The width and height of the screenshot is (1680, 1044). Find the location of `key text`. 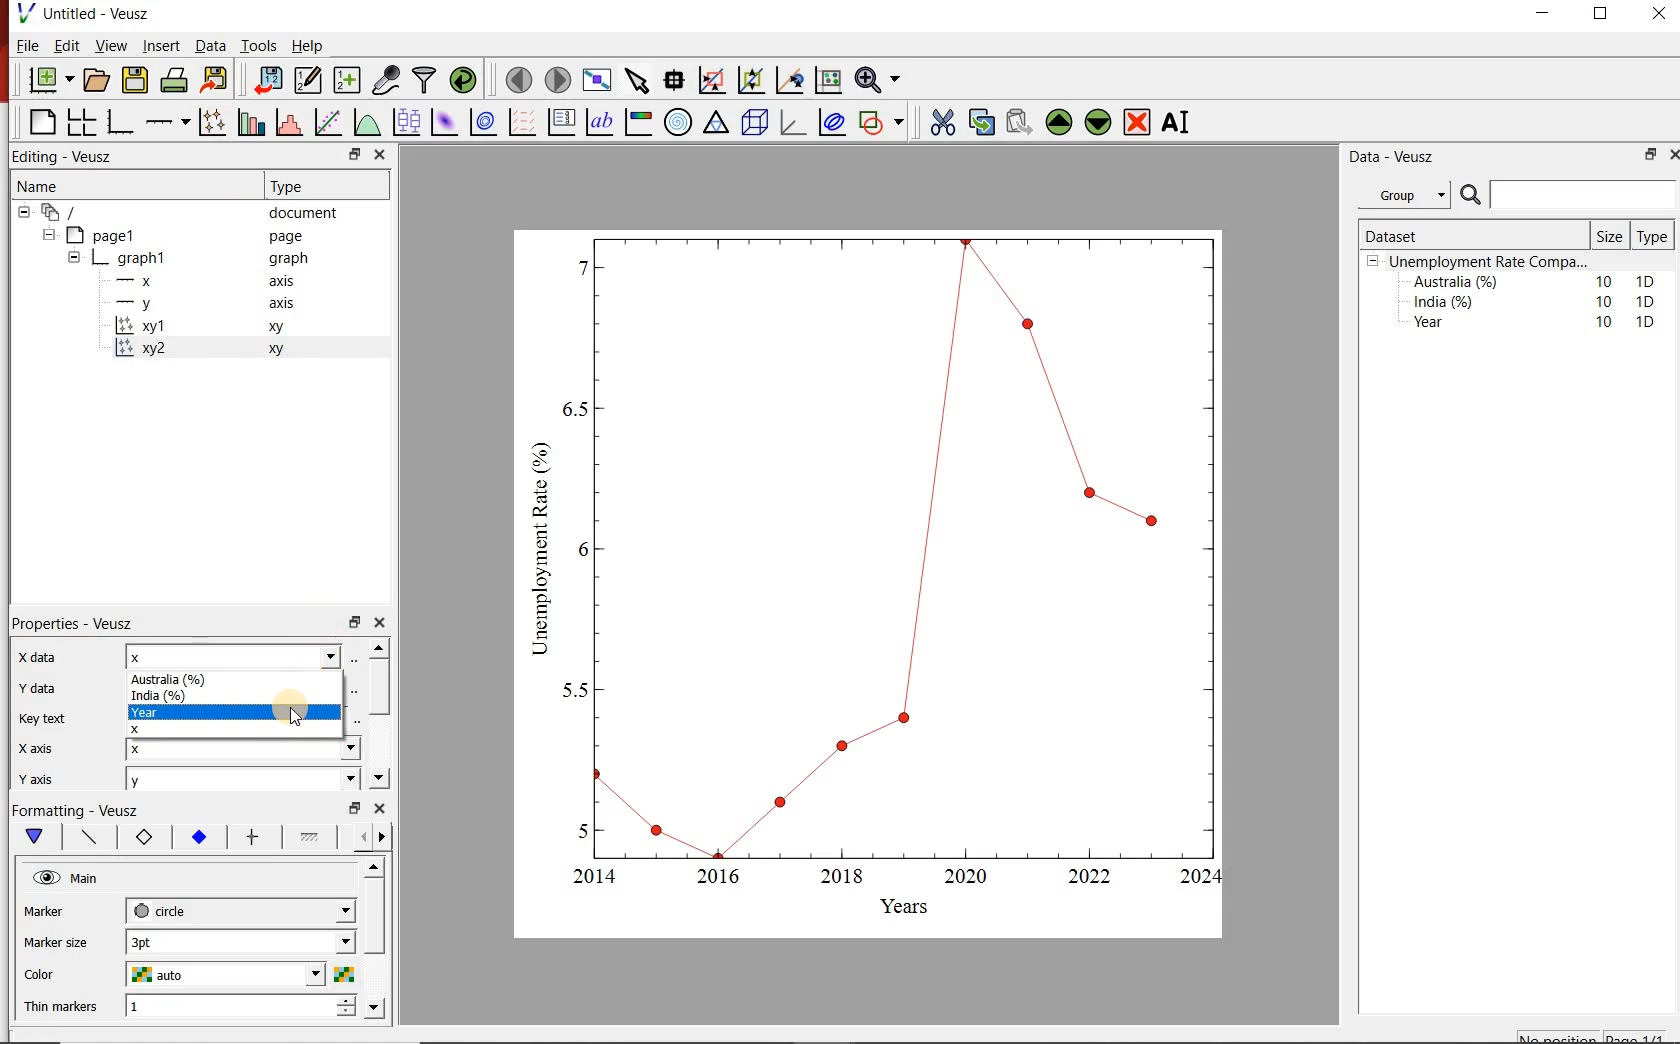

key text is located at coordinates (41, 719).